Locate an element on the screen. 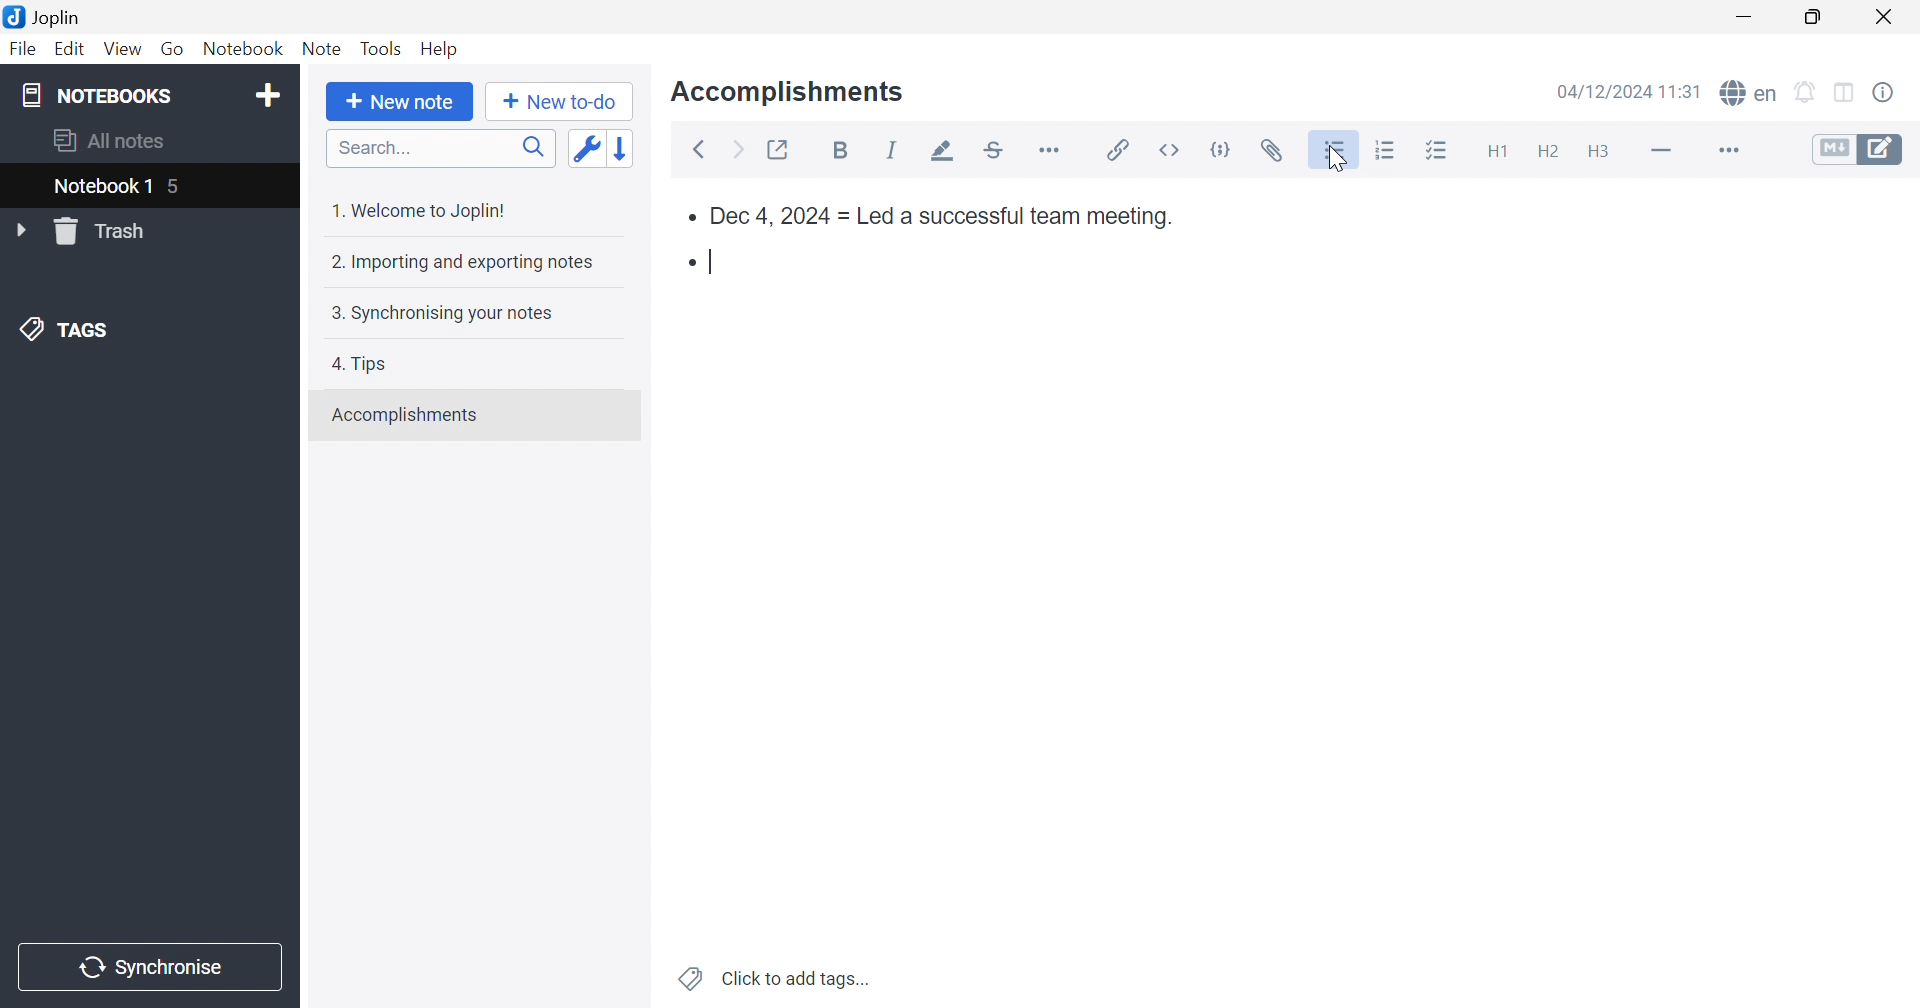 Image resolution: width=1920 pixels, height=1008 pixels. Close is located at coordinates (1883, 16).